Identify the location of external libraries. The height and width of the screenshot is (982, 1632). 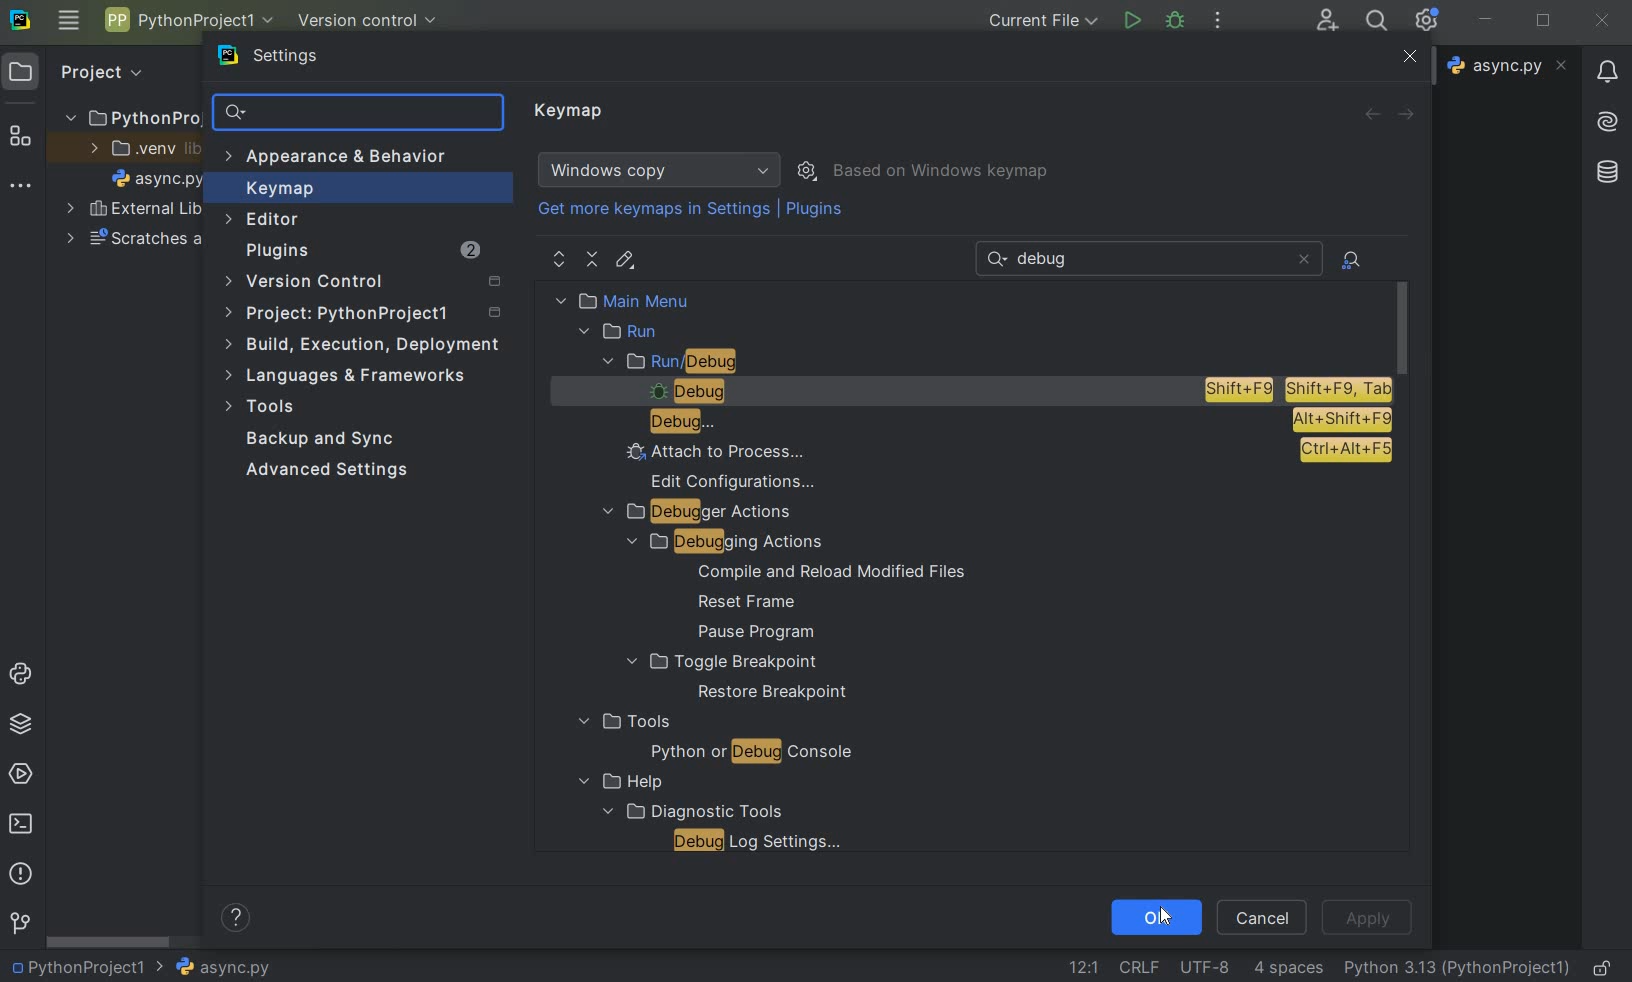
(134, 211).